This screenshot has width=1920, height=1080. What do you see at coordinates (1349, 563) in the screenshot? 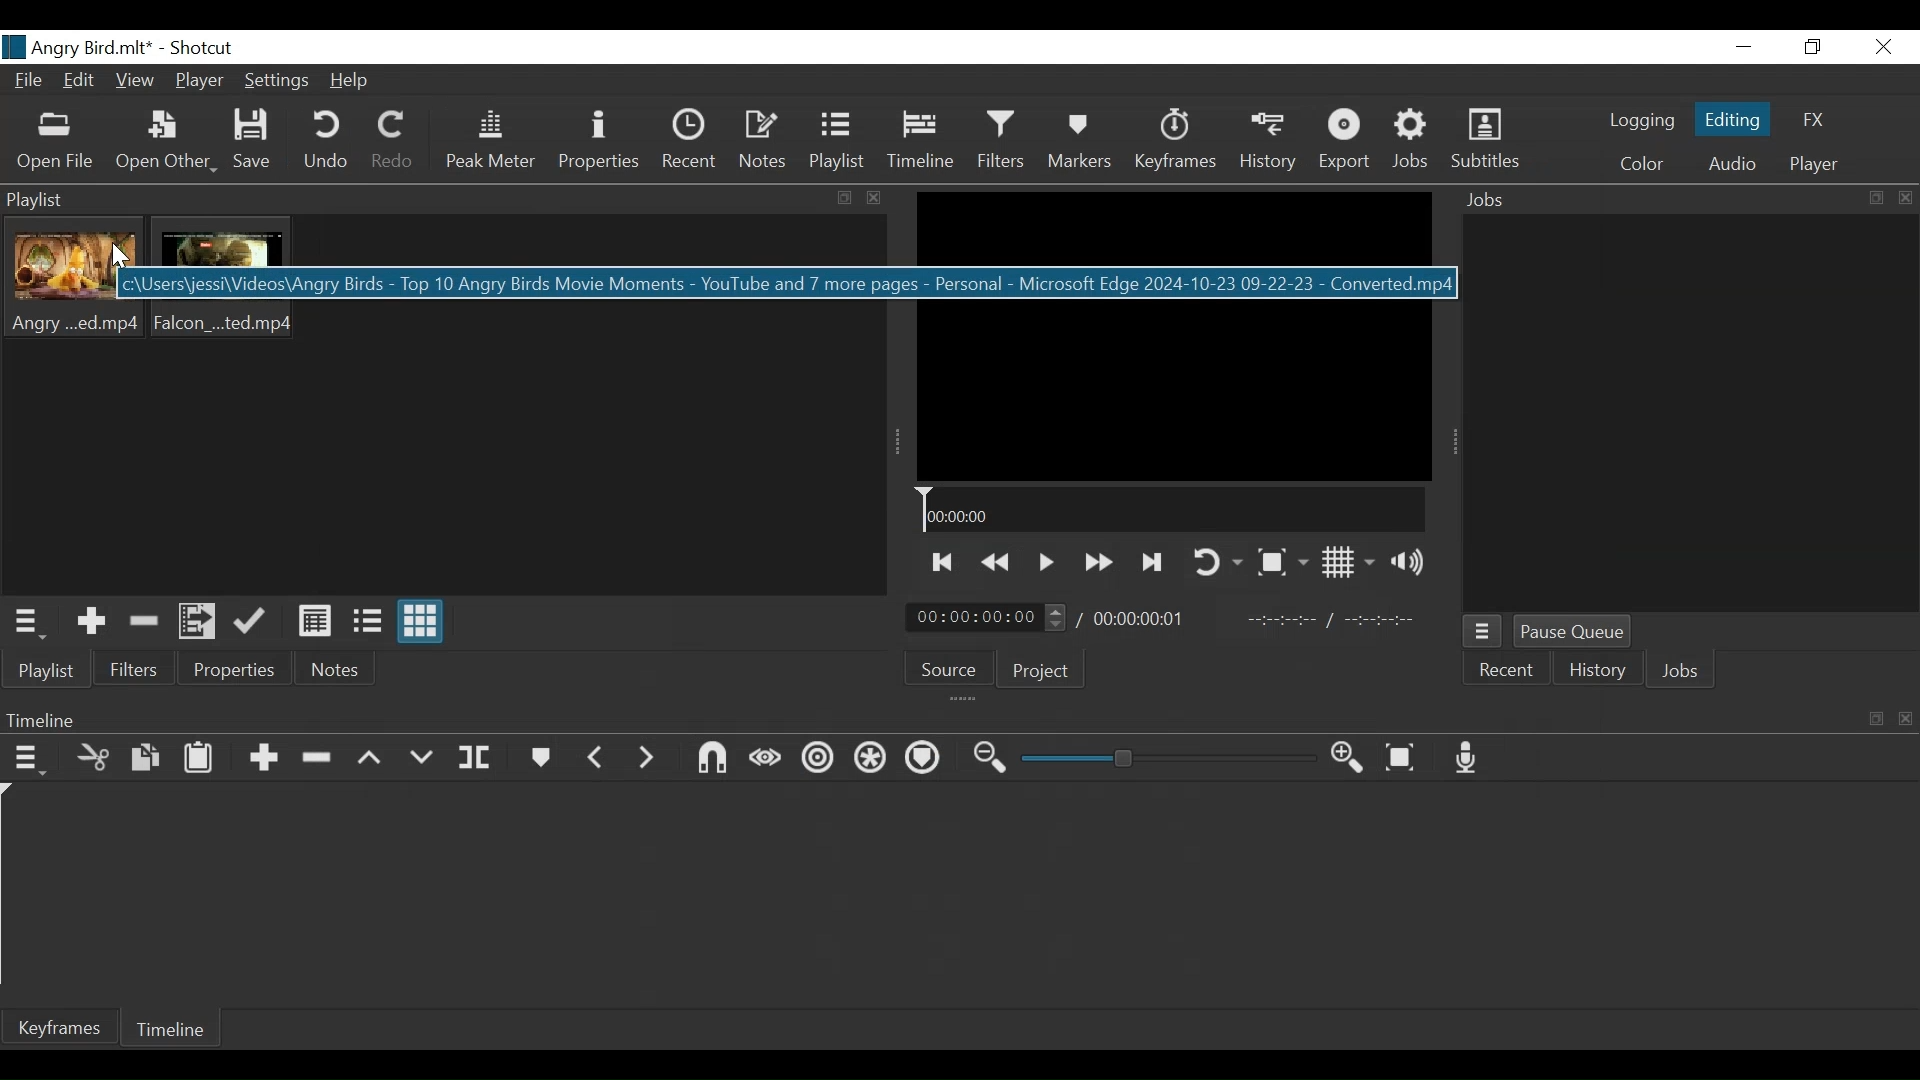
I see `Toggle display grid on player` at bounding box center [1349, 563].